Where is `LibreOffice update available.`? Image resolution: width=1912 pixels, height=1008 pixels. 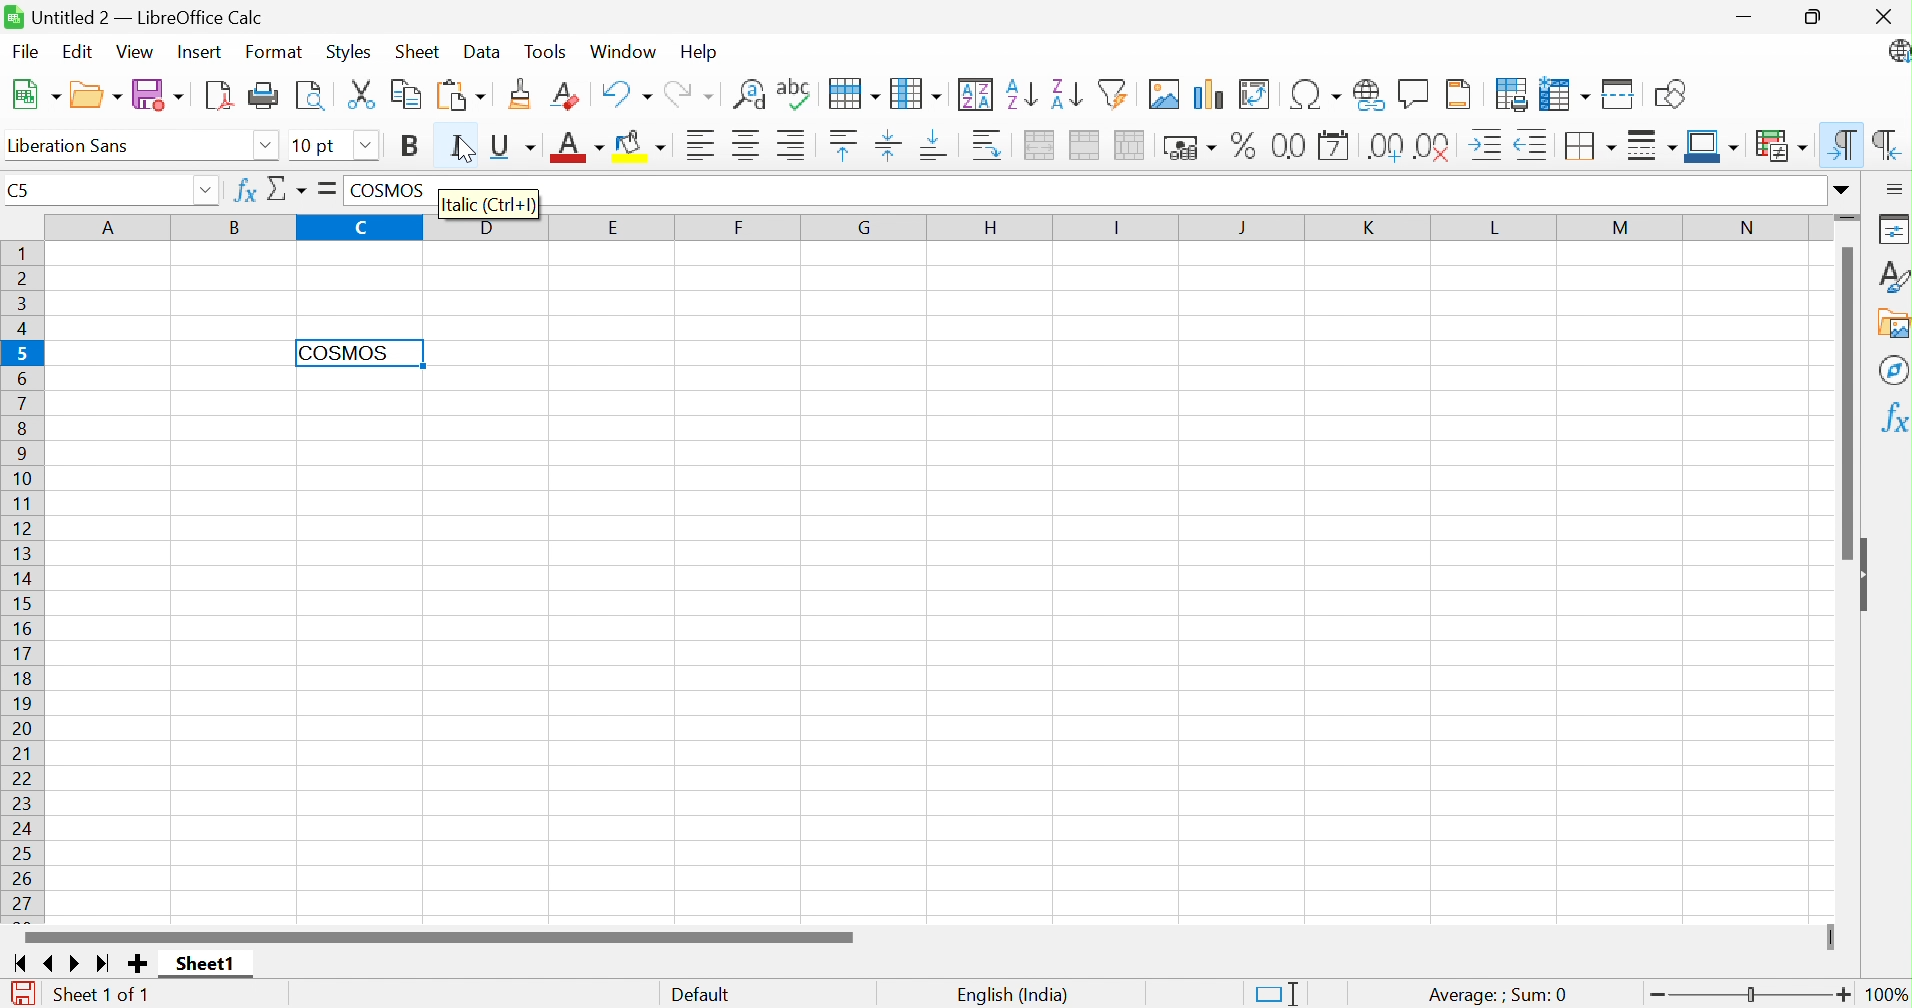 LibreOffice update available. is located at coordinates (1896, 52).